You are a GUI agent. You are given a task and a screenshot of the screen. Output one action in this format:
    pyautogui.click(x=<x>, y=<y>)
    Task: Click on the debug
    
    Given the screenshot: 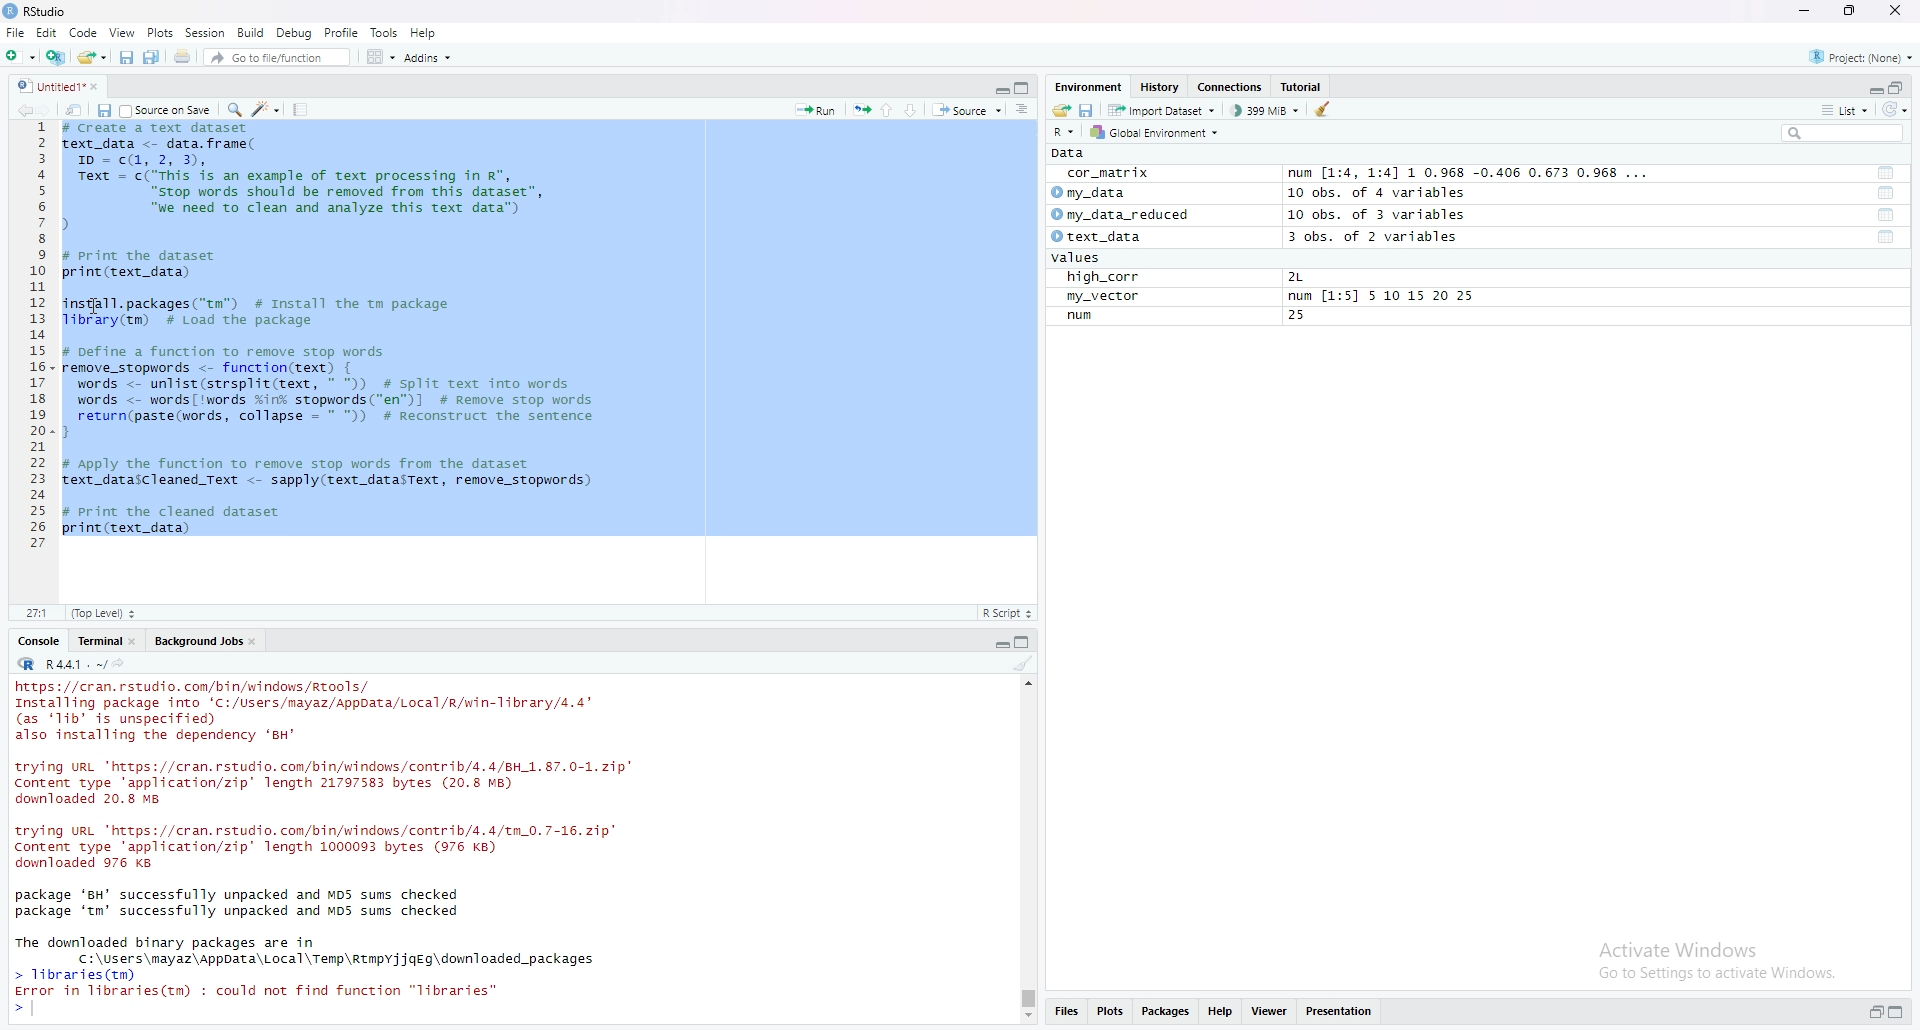 What is the action you would take?
    pyautogui.click(x=295, y=33)
    